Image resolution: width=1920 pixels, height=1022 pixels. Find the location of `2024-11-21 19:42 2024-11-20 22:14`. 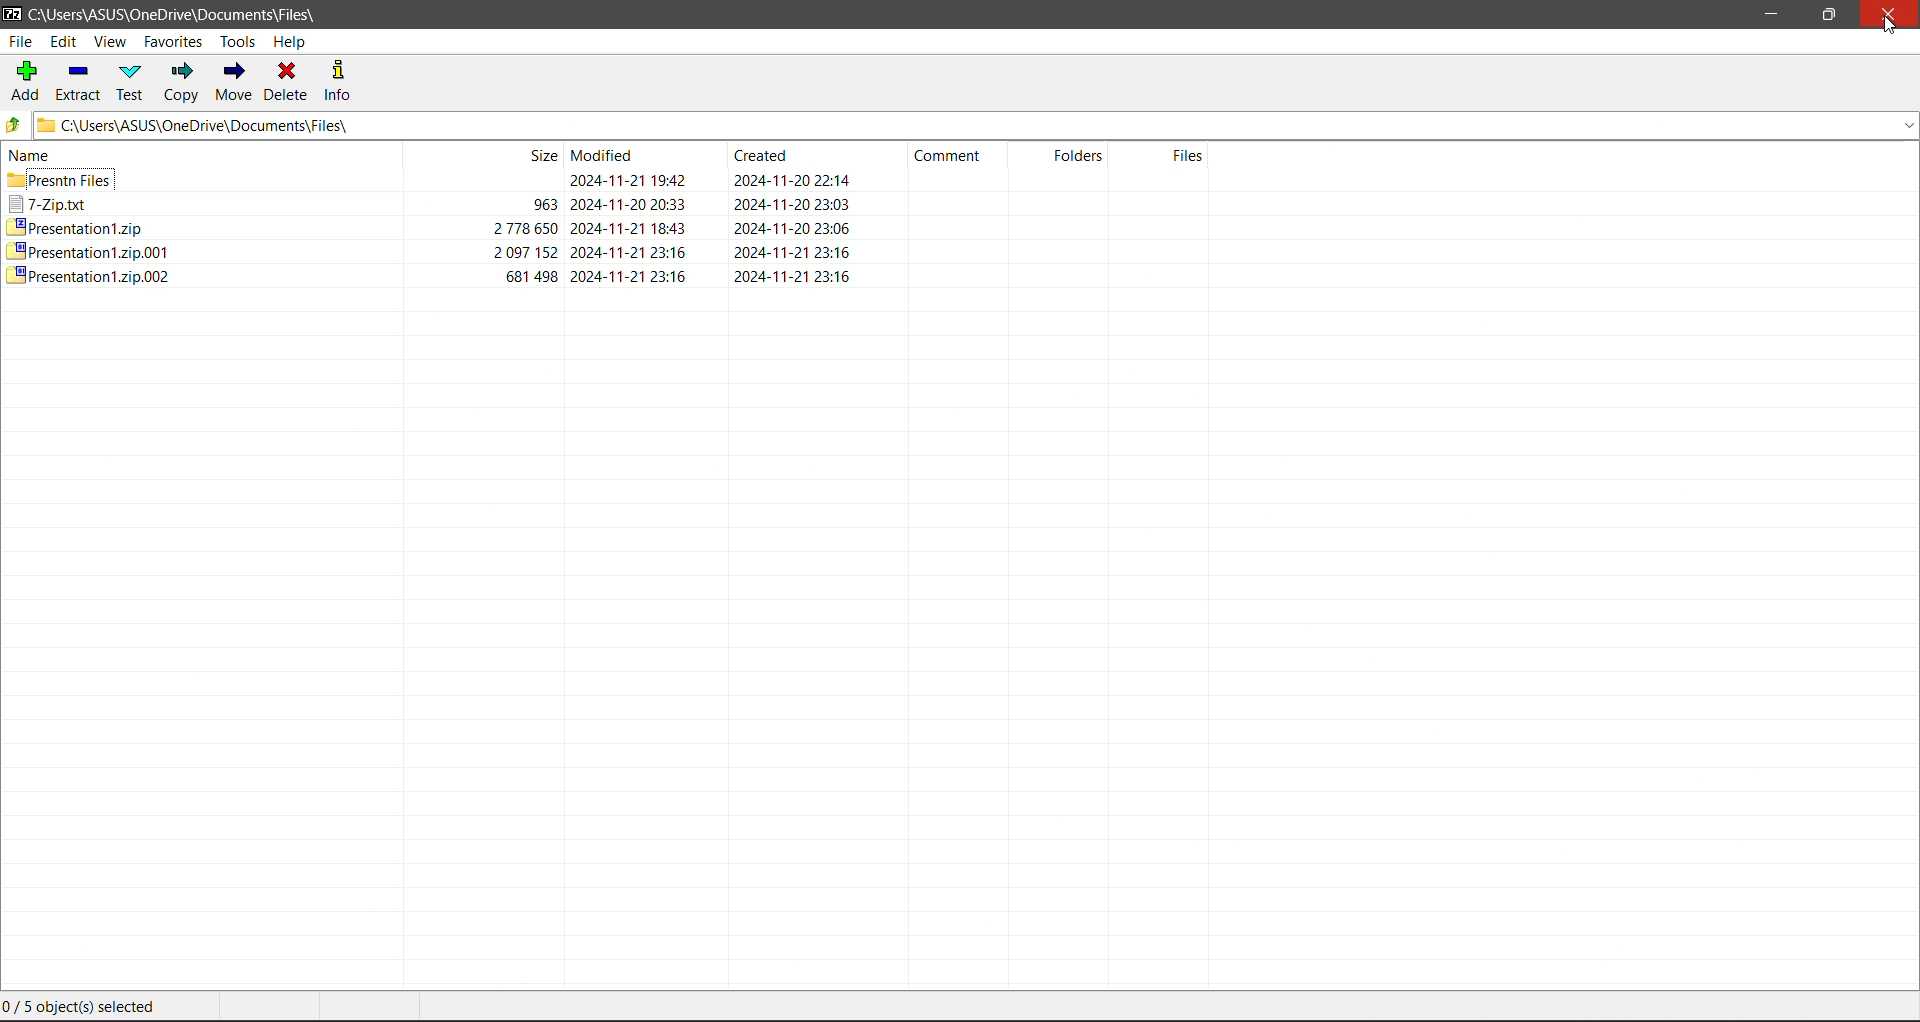

2024-11-21 19:42 2024-11-20 22:14 is located at coordinates (693, 181).